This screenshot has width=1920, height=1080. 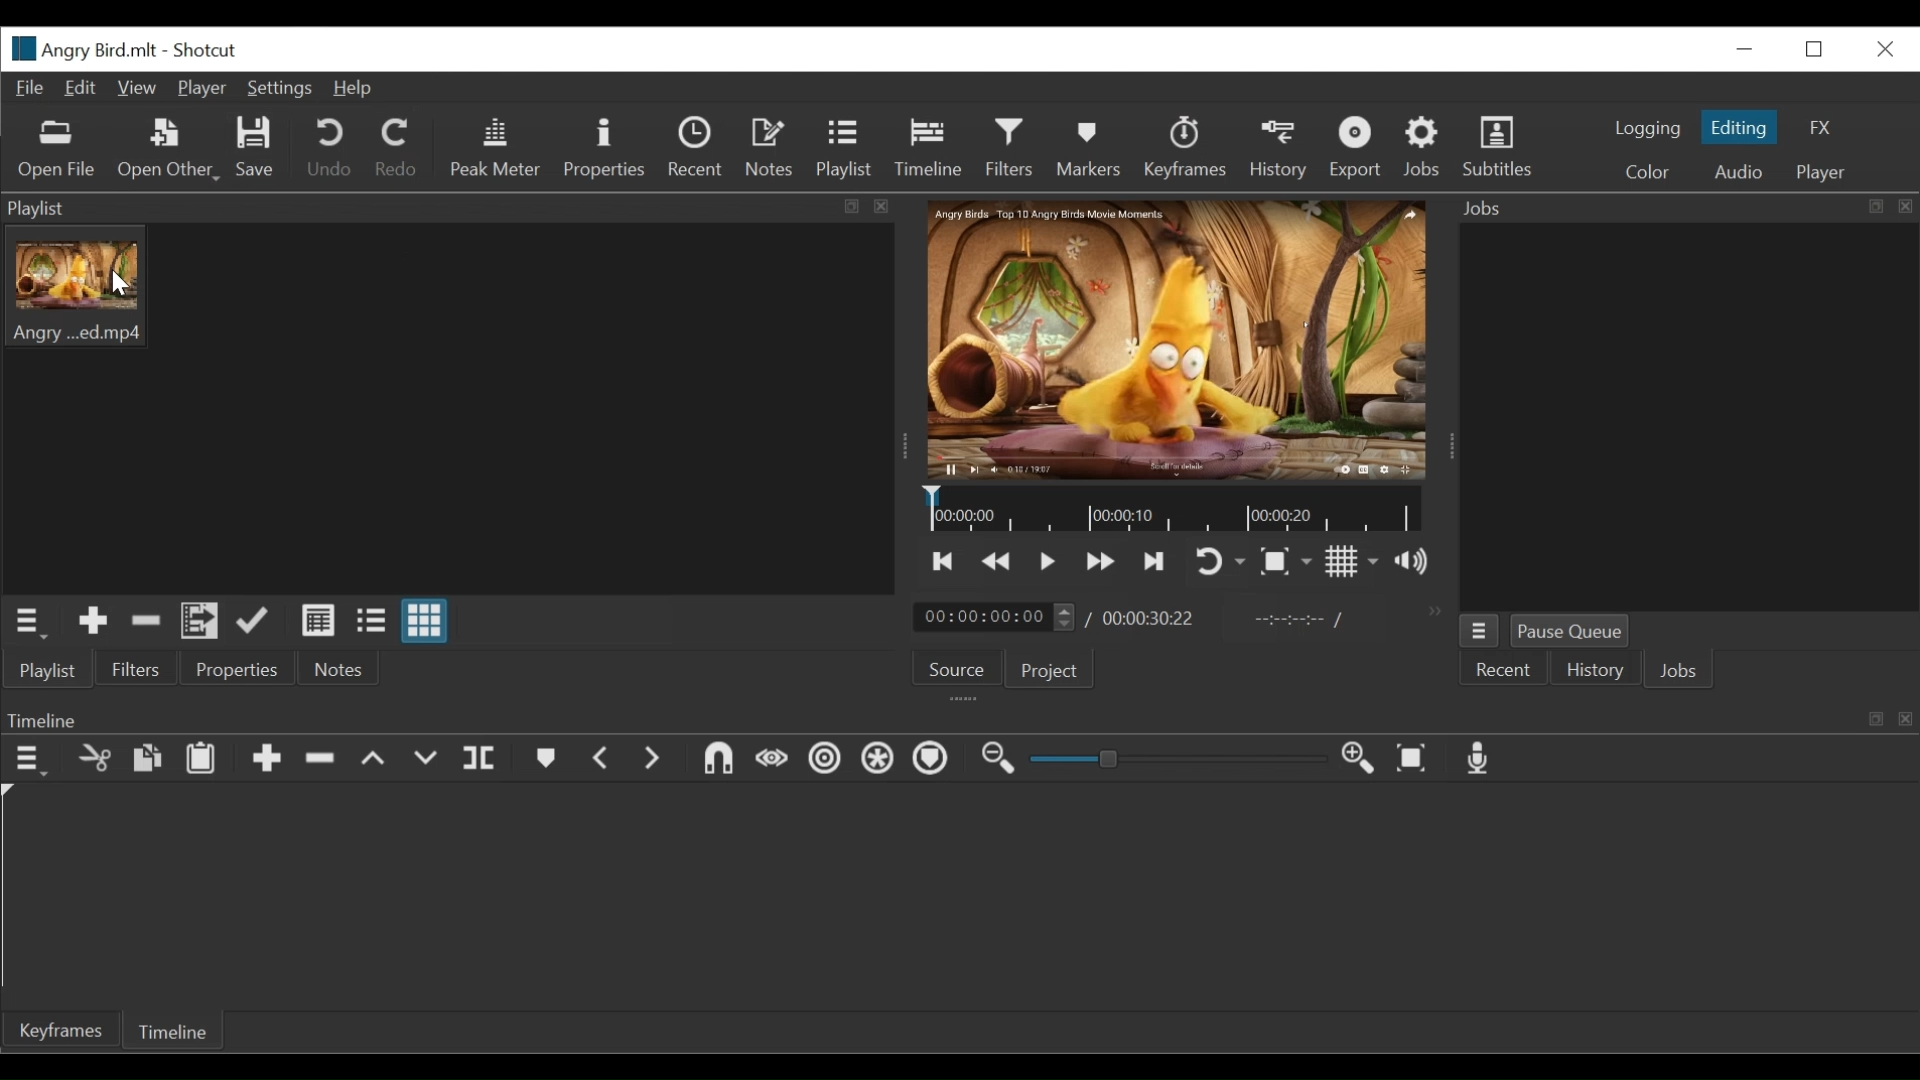 What do you see at coordinates (45, 670) in the screenshot?
I see `Playlist` at bounding box center [45, 670].